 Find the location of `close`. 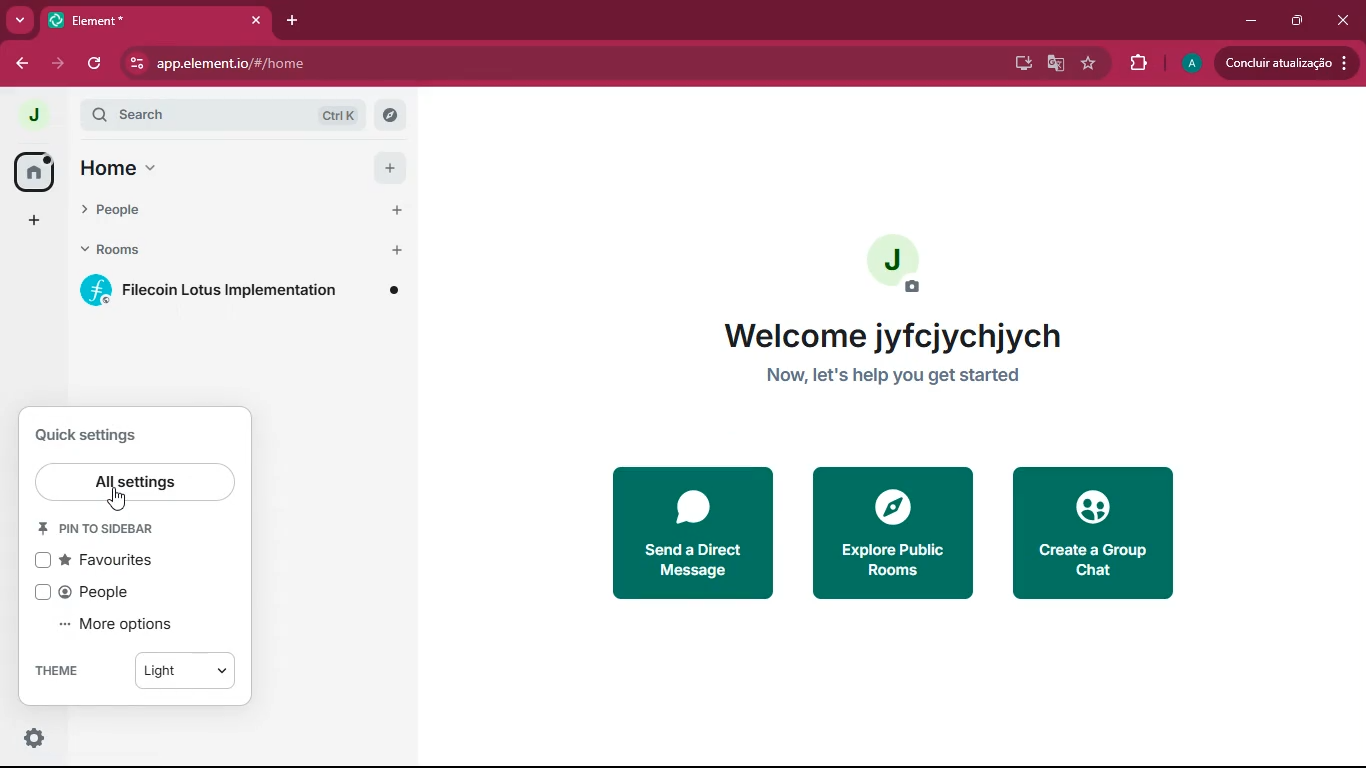

close is located at coordinates (1342, 21).